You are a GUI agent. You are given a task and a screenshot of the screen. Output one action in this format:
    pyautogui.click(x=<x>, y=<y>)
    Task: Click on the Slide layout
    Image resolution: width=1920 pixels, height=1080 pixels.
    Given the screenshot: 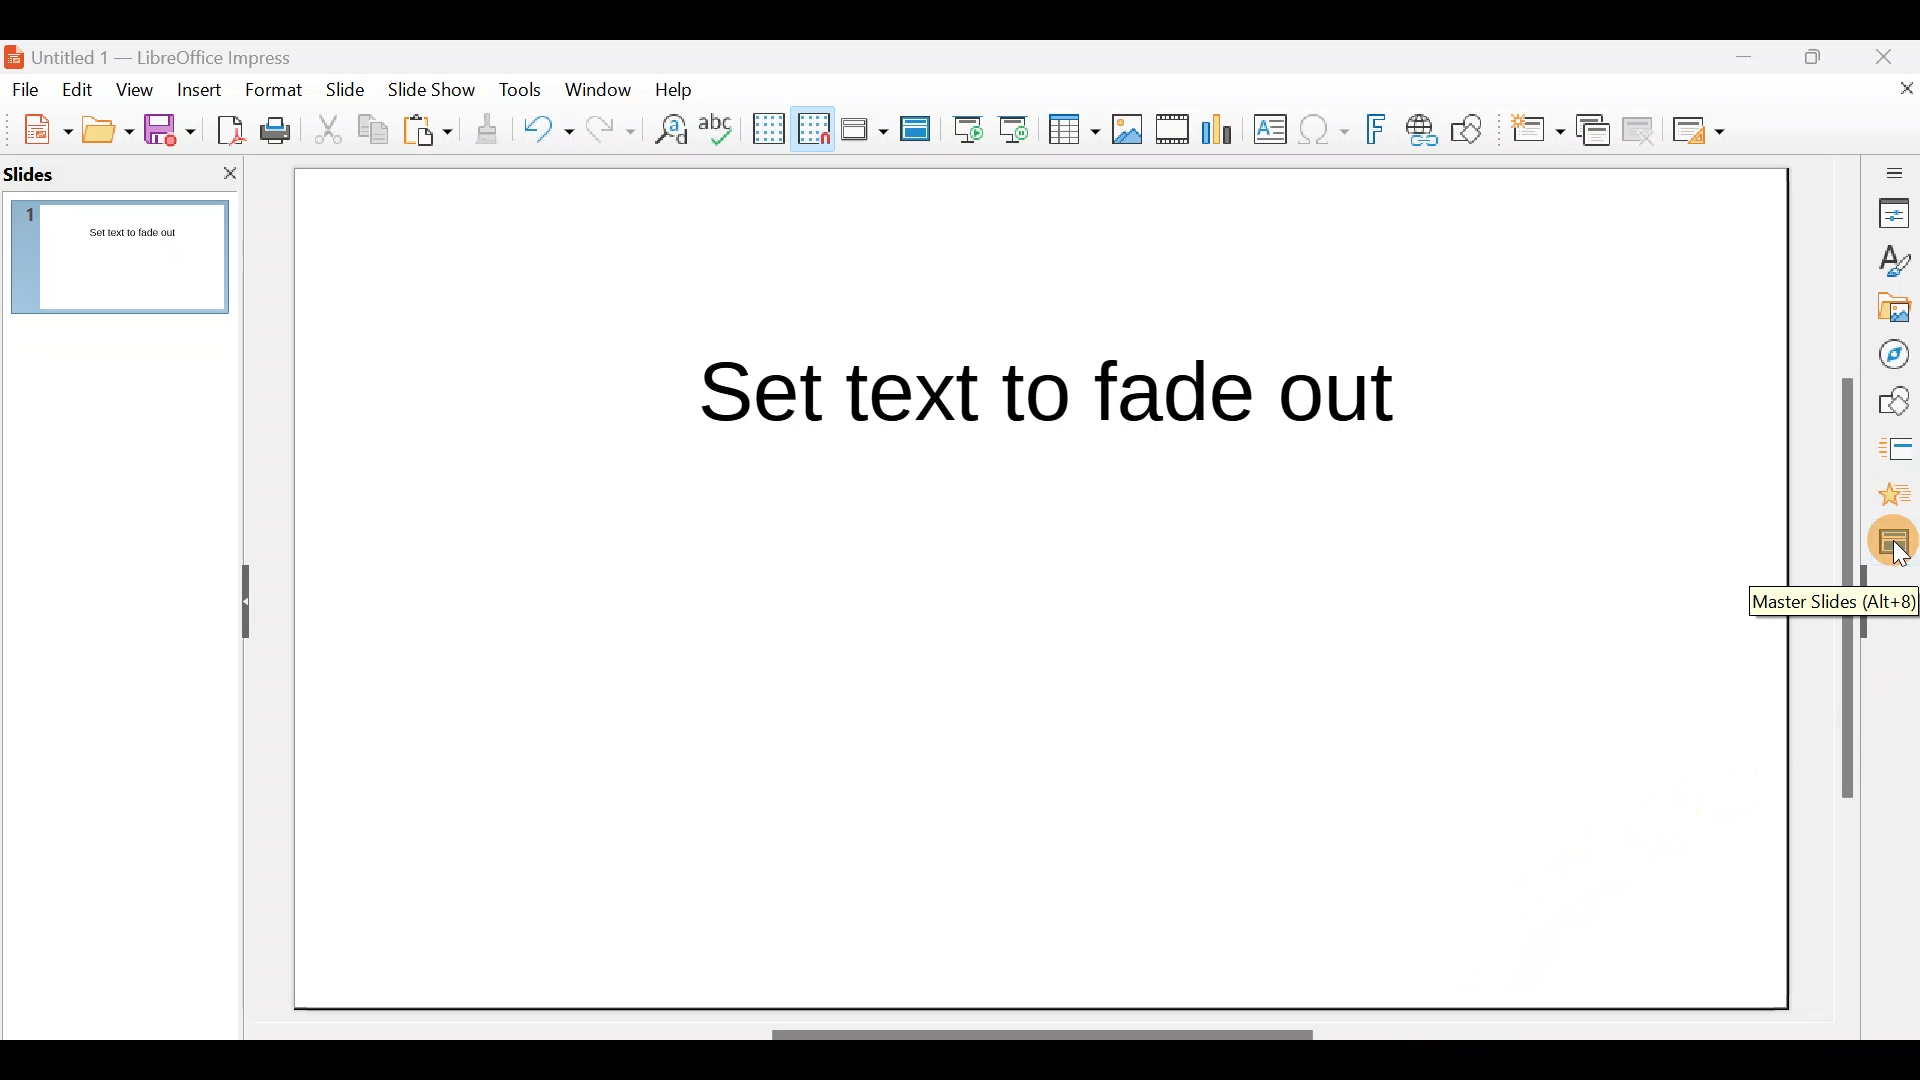 What is the action you would take?
    pyautogui.click(x=1700, y=130)
    